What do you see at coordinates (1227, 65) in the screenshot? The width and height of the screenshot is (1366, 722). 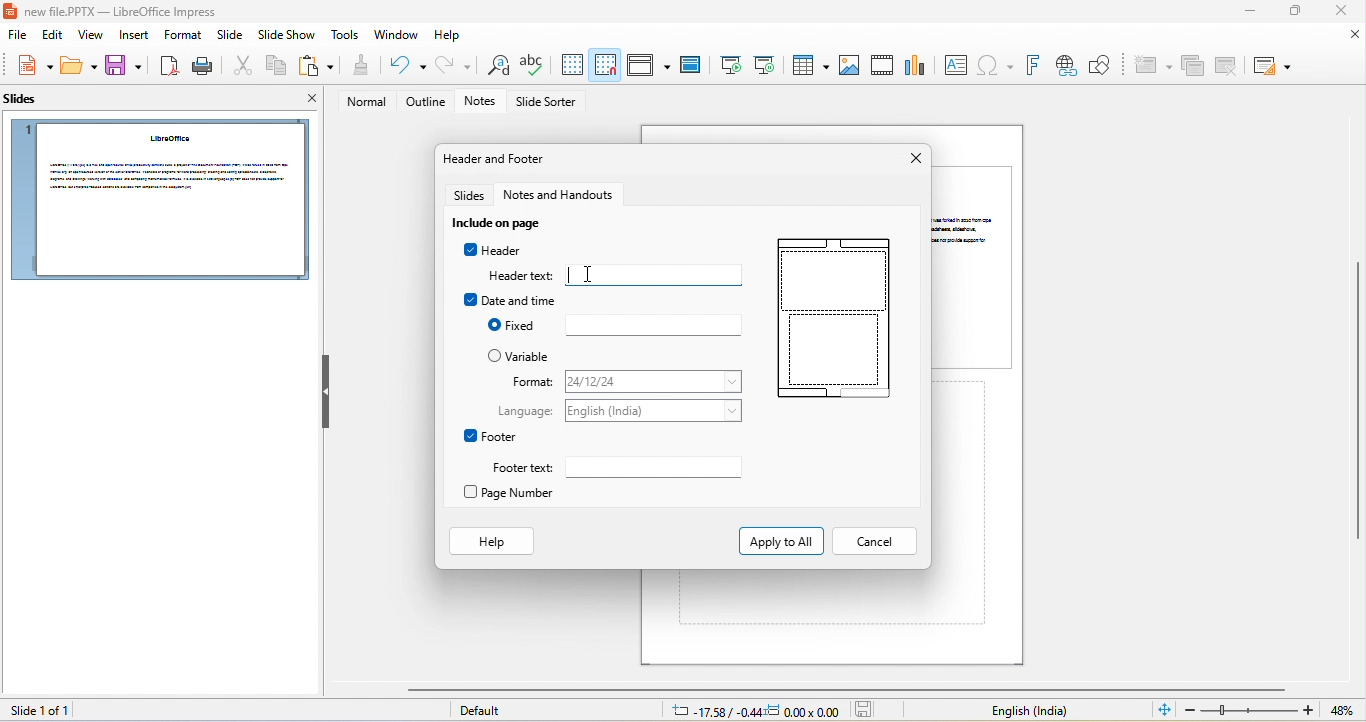 I see `delete slide` at bounding box center [1227, 65].